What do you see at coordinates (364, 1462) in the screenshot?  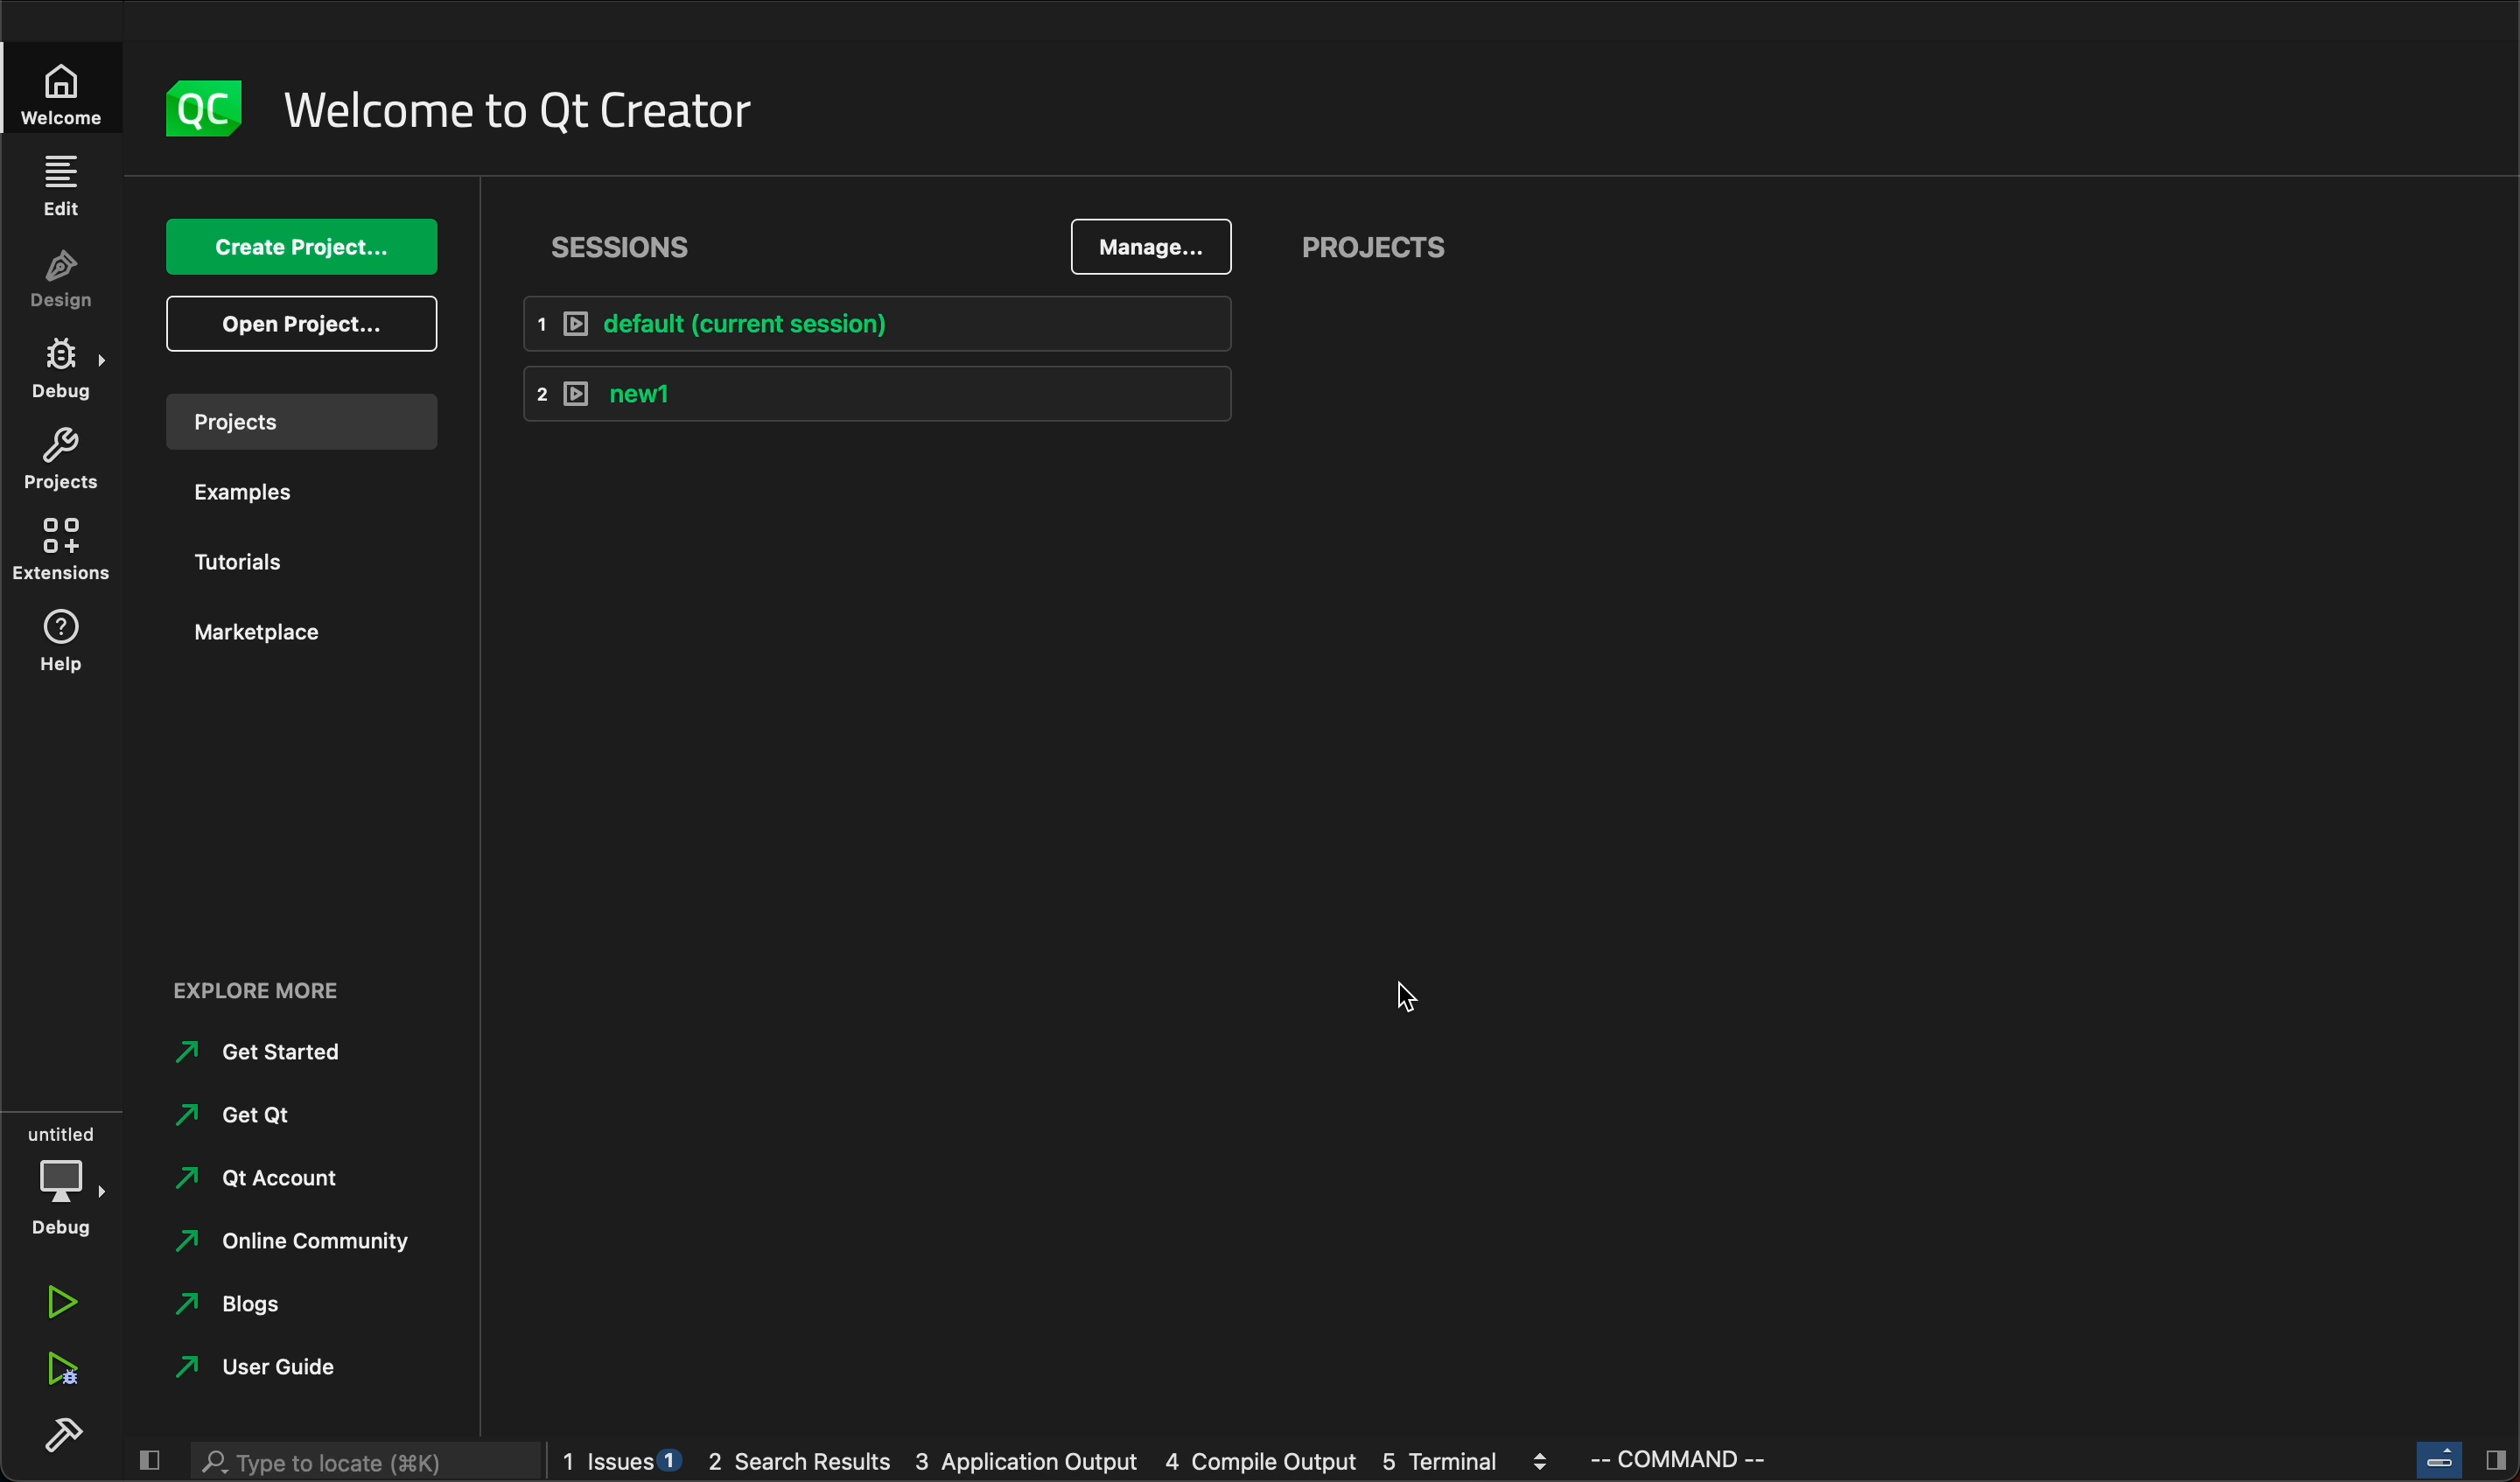 I see `search bar` at bounding box center [364, 1462].